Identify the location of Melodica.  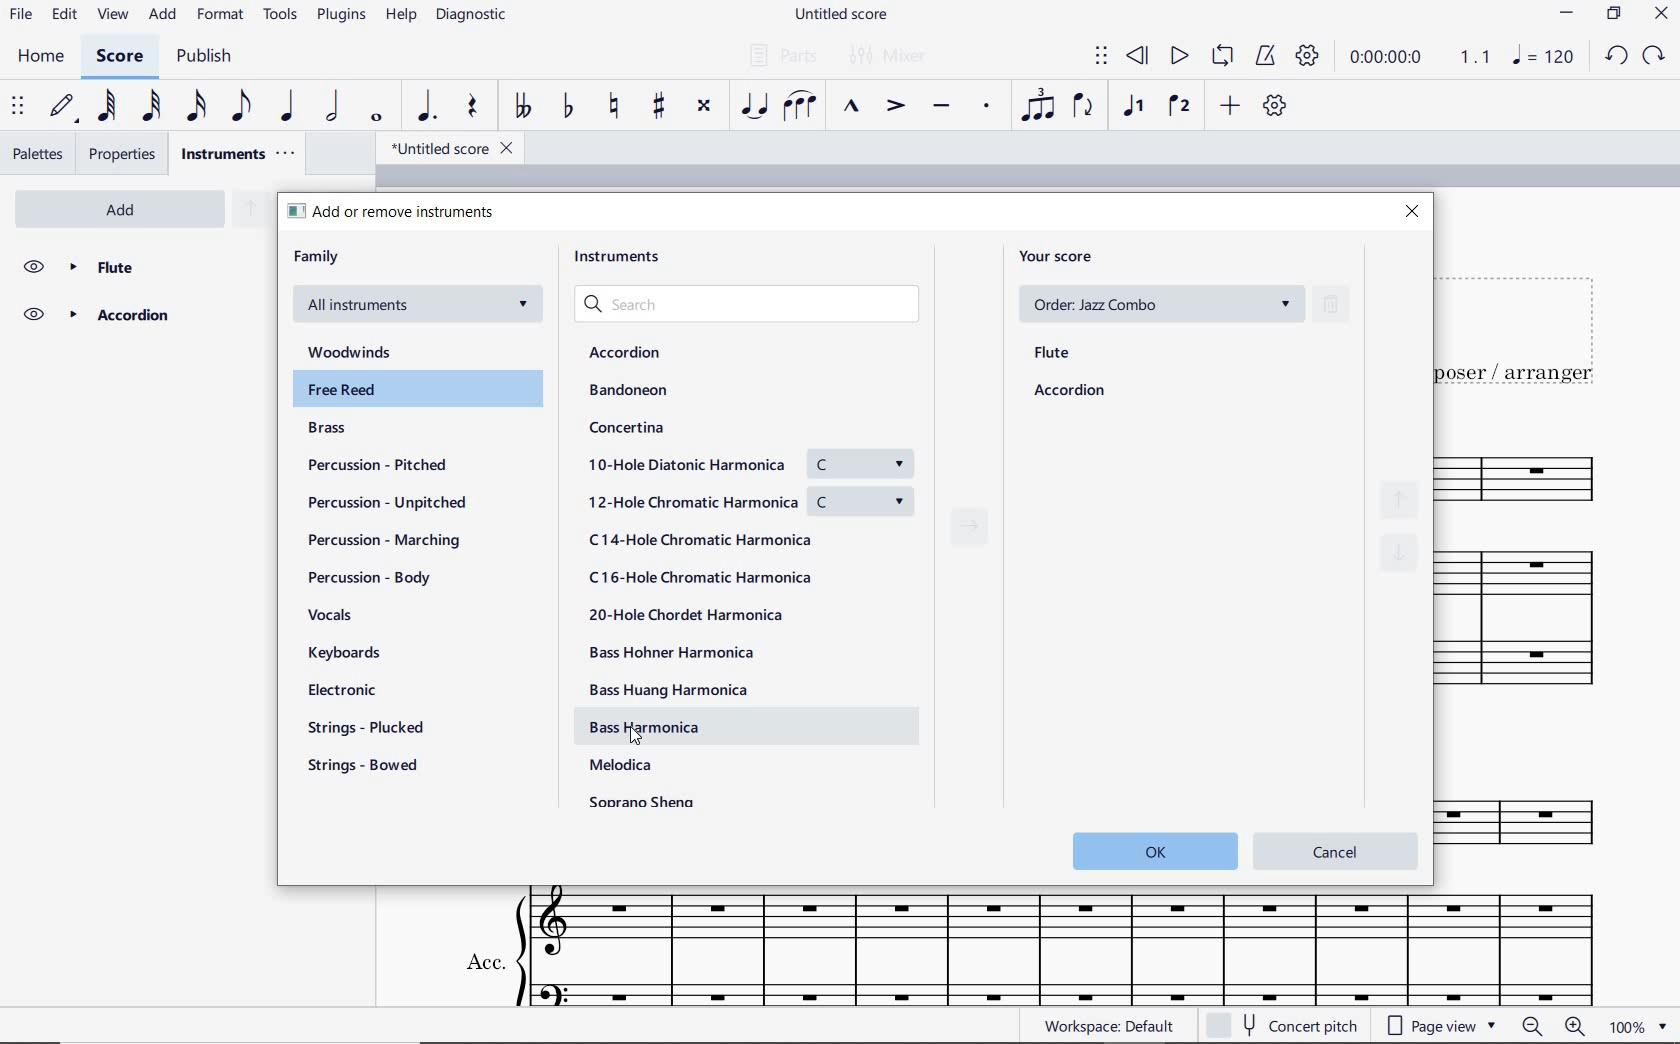
(625, 770).